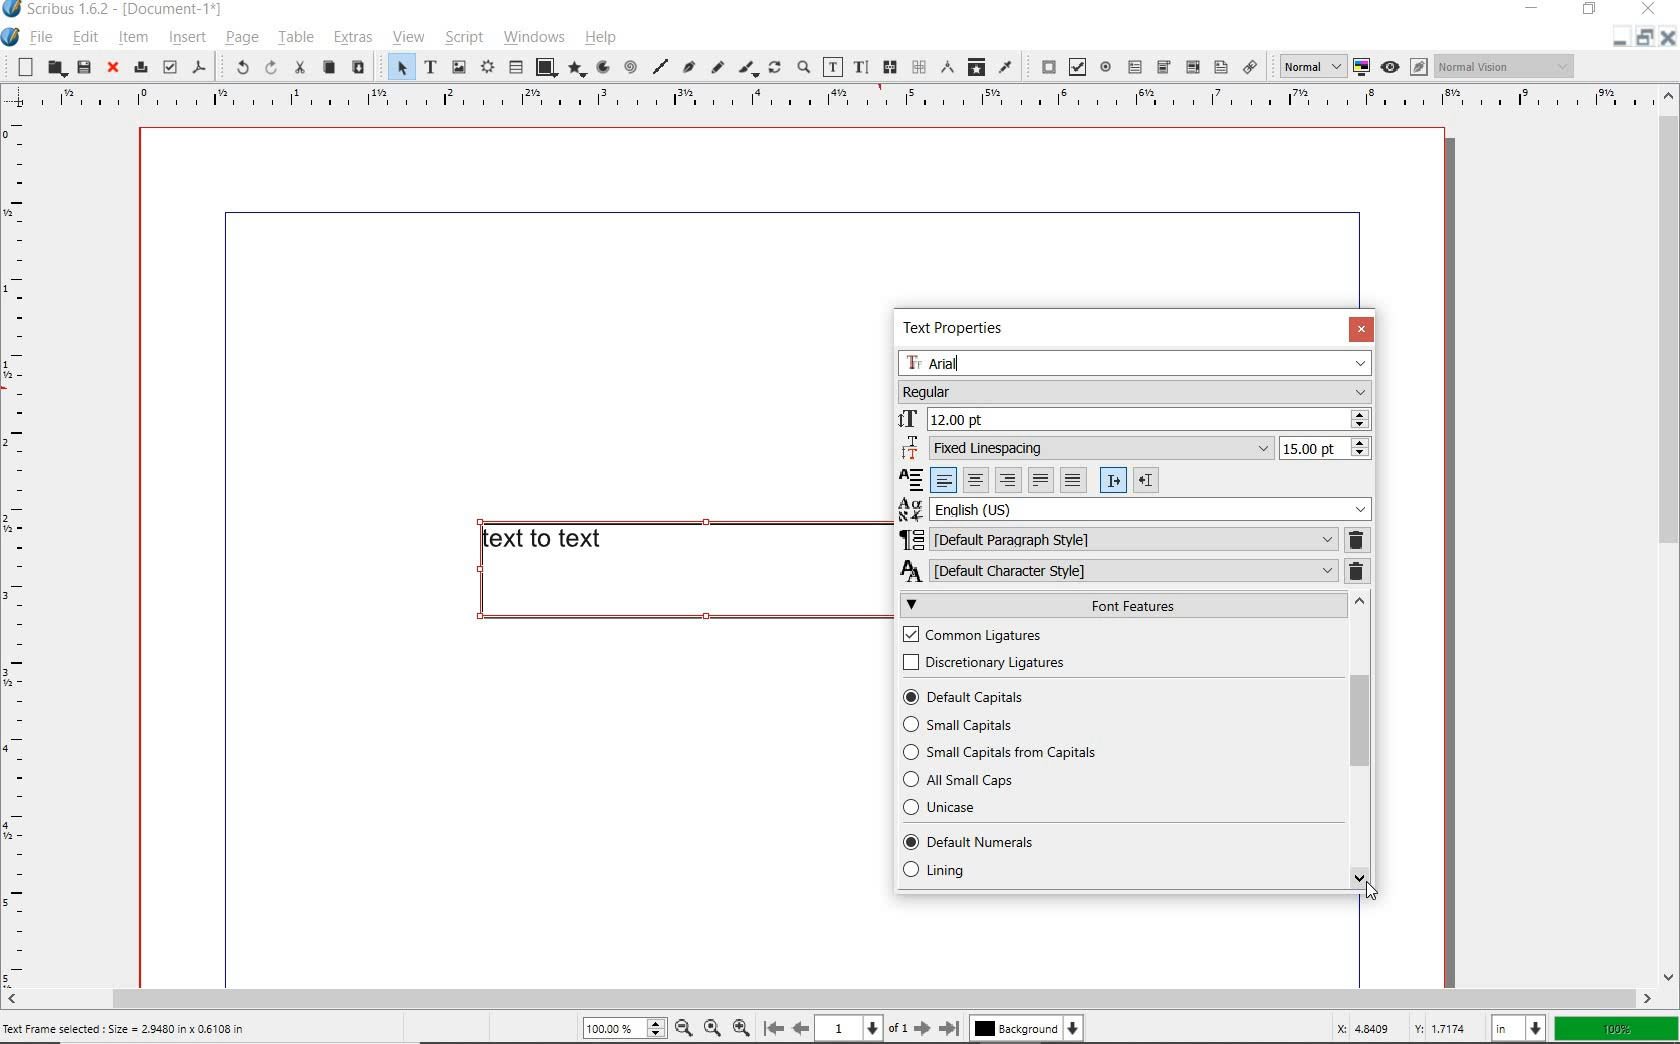 The width and height of the screenshot is (1680, 1044). Describe the element at coordinates (295, 39) in the screenshot. I see `table` at that location.